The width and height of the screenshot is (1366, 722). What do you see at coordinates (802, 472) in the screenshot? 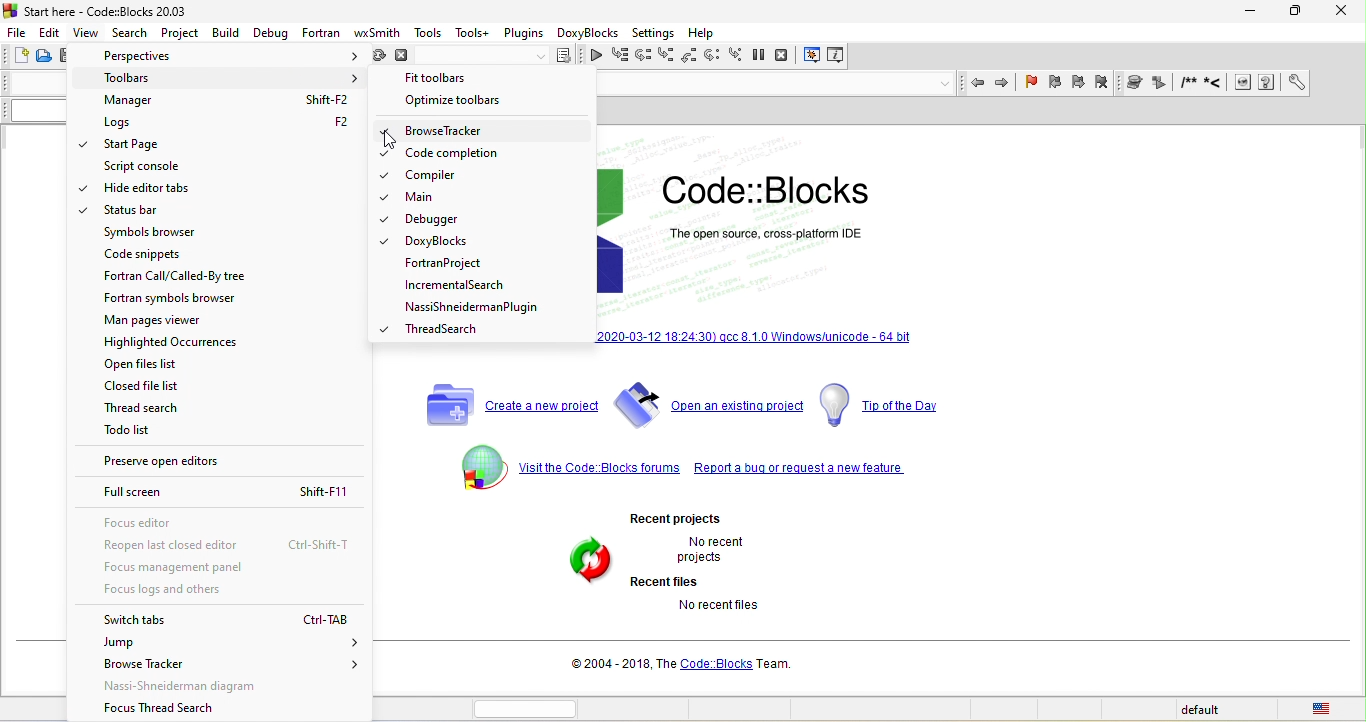
I see `report a bug or request a new feature` at bounding box center [802, 472].